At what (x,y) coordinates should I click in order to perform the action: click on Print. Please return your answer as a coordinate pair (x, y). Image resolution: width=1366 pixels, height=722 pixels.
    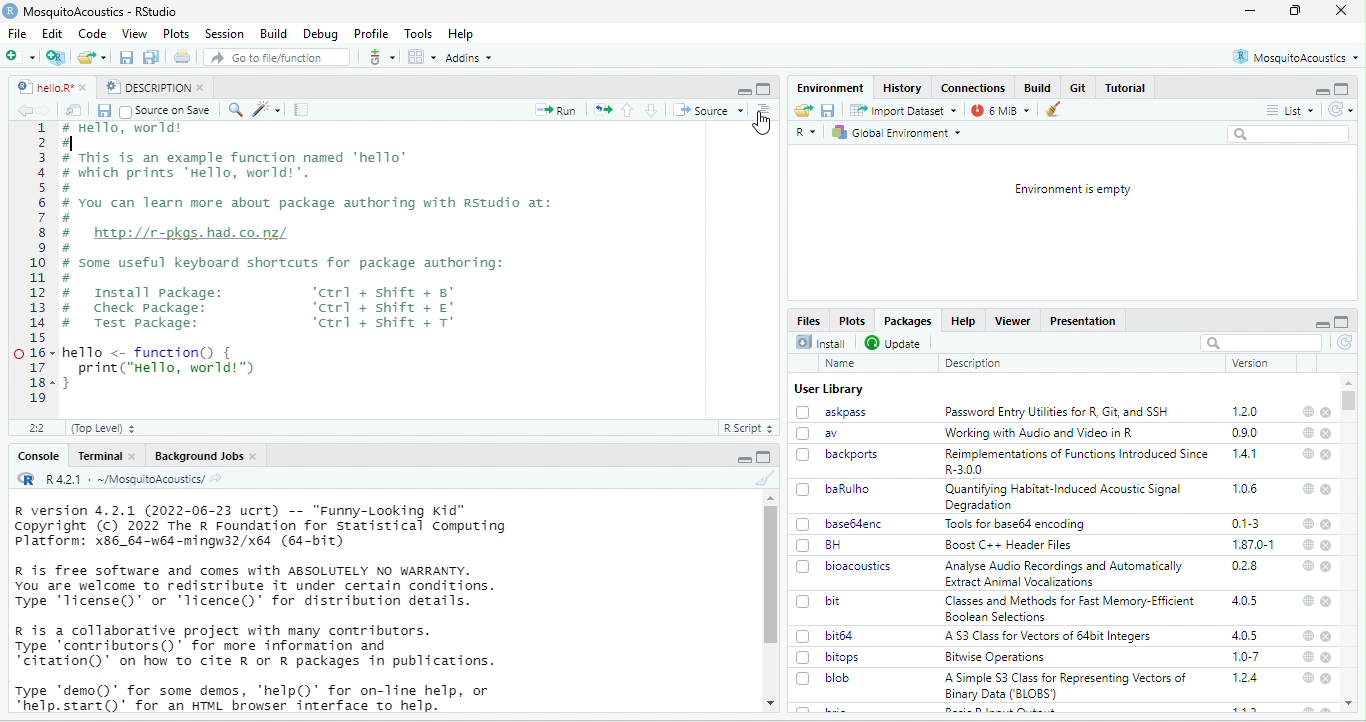
    Looking at the image, I should click on (183, 56).